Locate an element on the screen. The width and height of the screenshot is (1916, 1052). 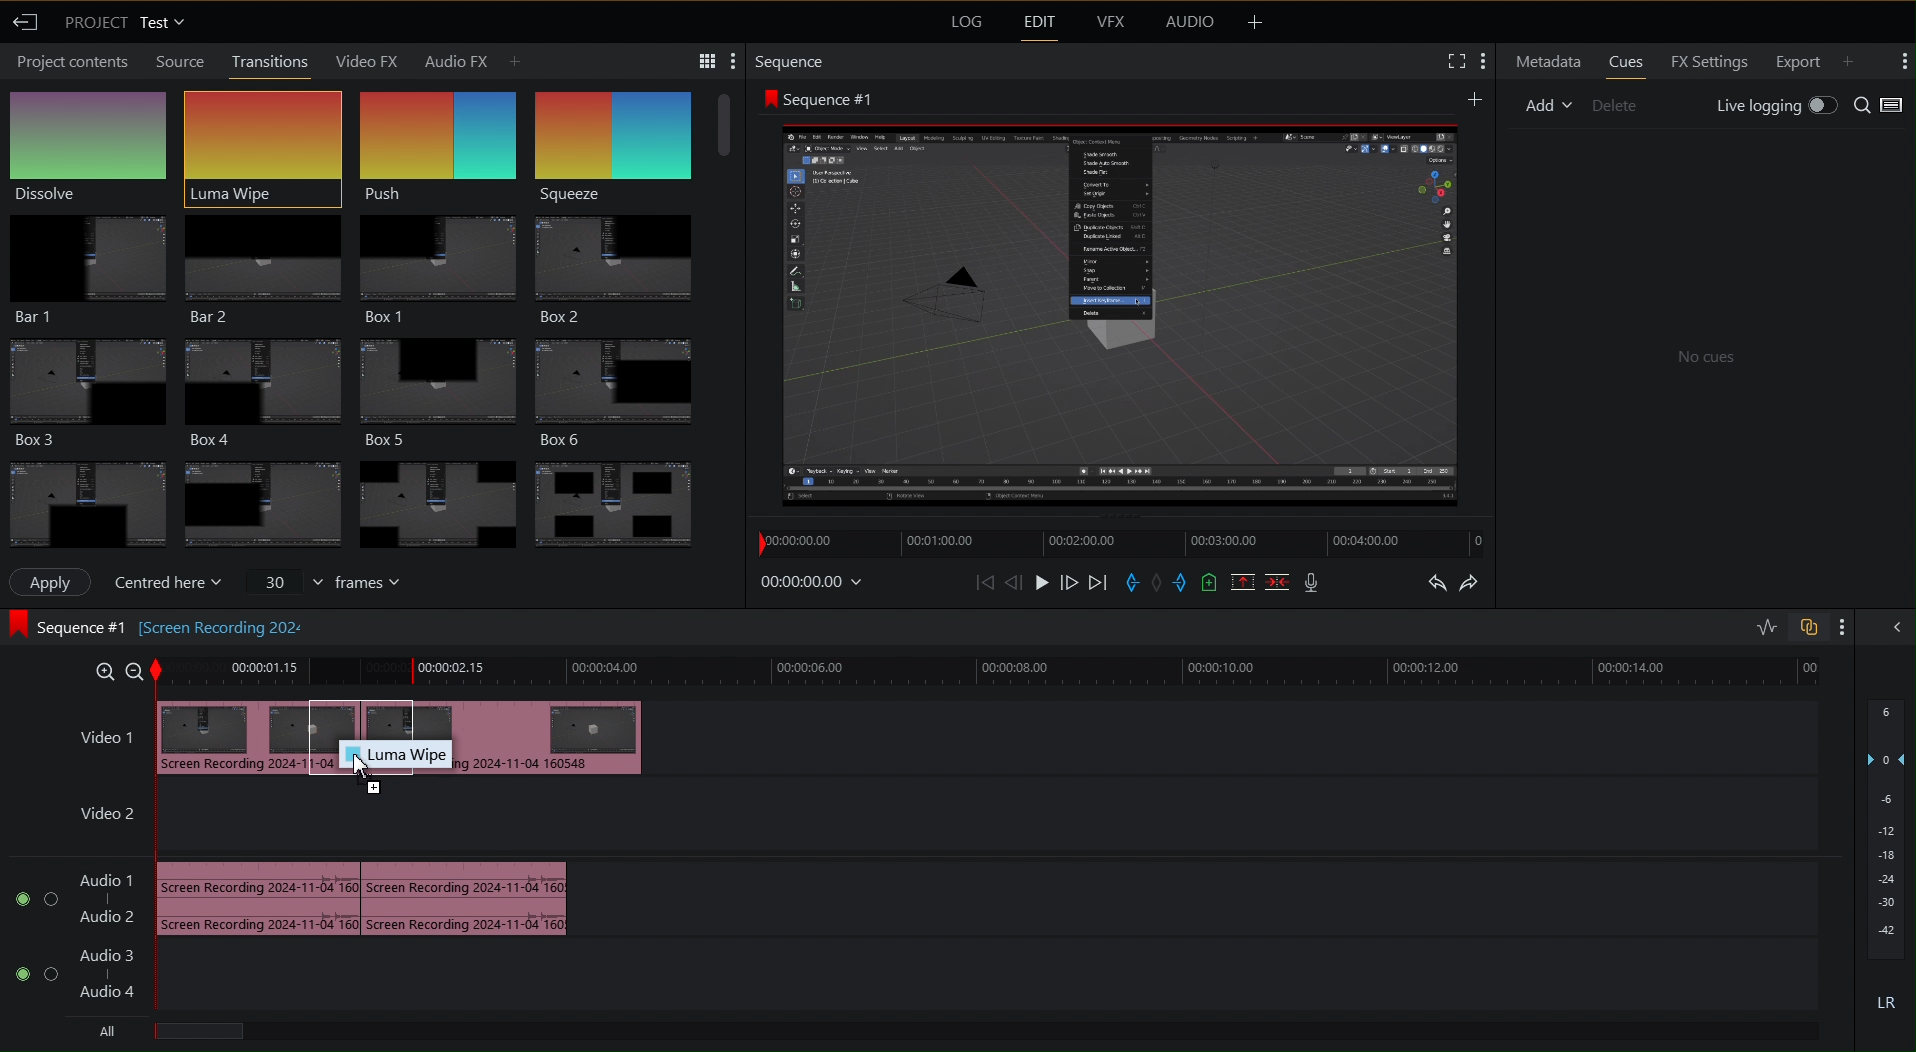
Box 2 is located at coordinates (623, 265).